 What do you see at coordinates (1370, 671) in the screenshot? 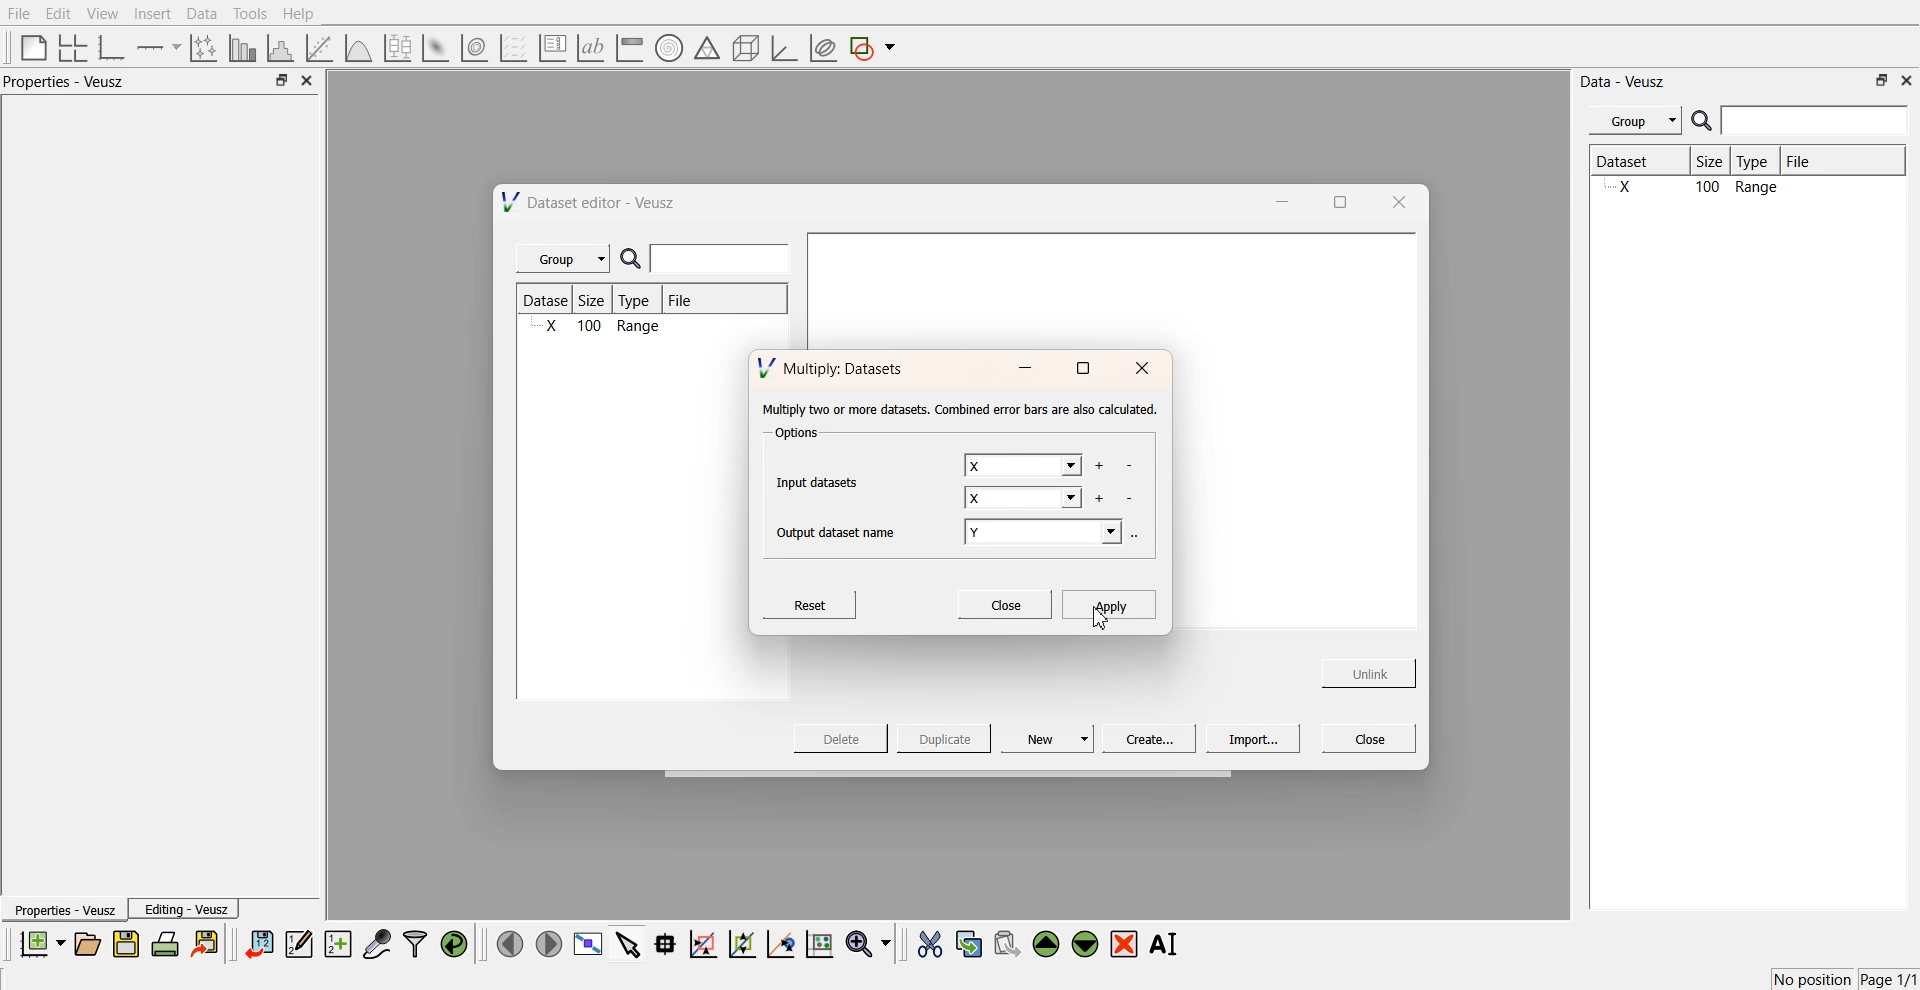
I see `Unlink` at bounding box center [1370, 671].